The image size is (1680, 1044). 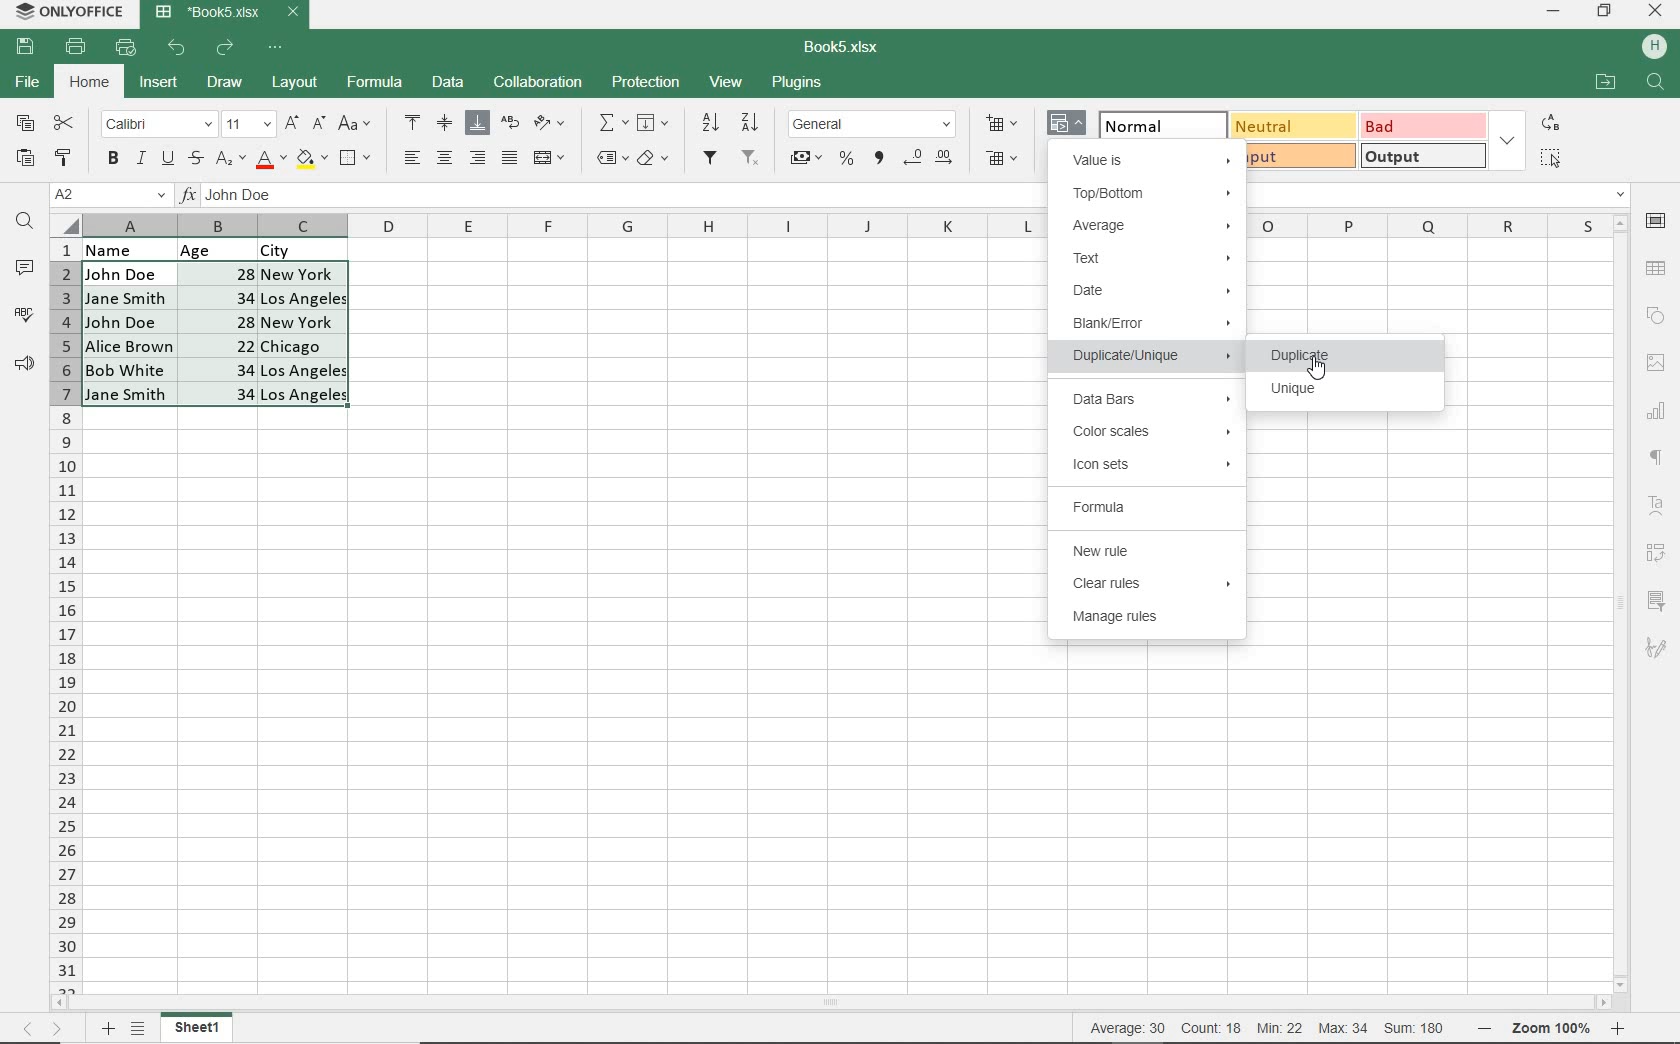 What do you see at coordinates (1151, 620) in the screenshot?
I see `MANAGE RULES` at bounding box center [1151, 620].